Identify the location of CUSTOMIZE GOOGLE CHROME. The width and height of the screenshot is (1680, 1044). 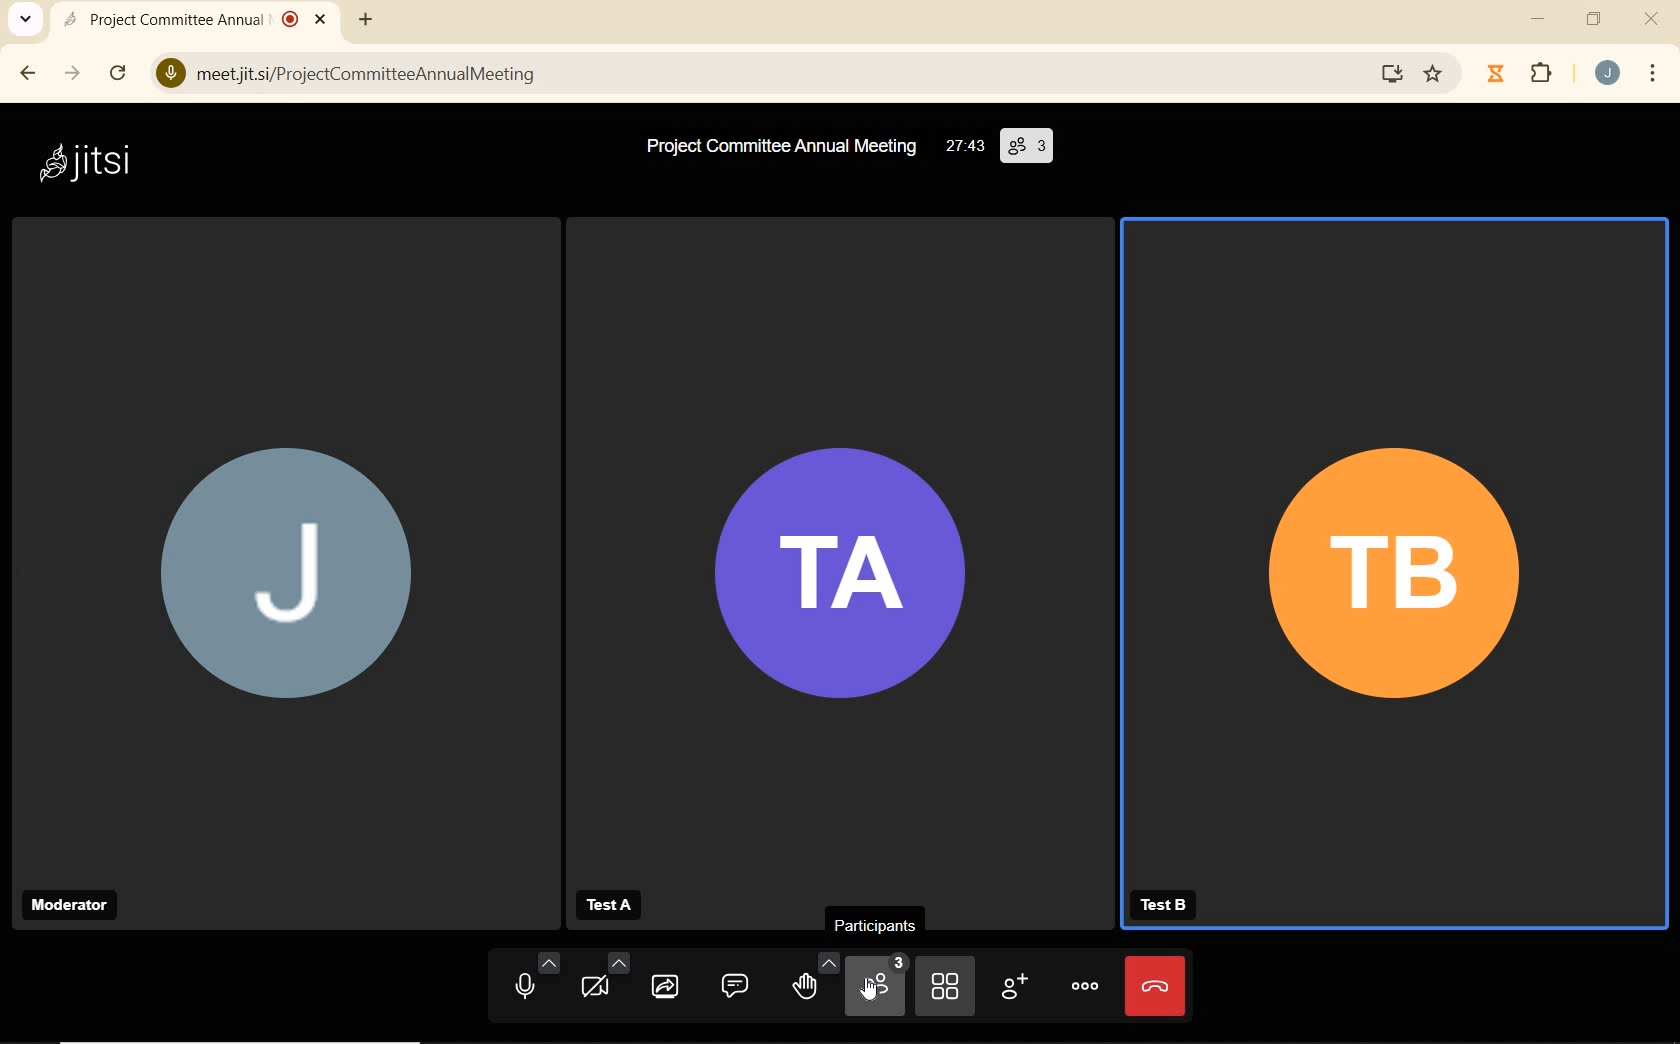
(1658, 76).